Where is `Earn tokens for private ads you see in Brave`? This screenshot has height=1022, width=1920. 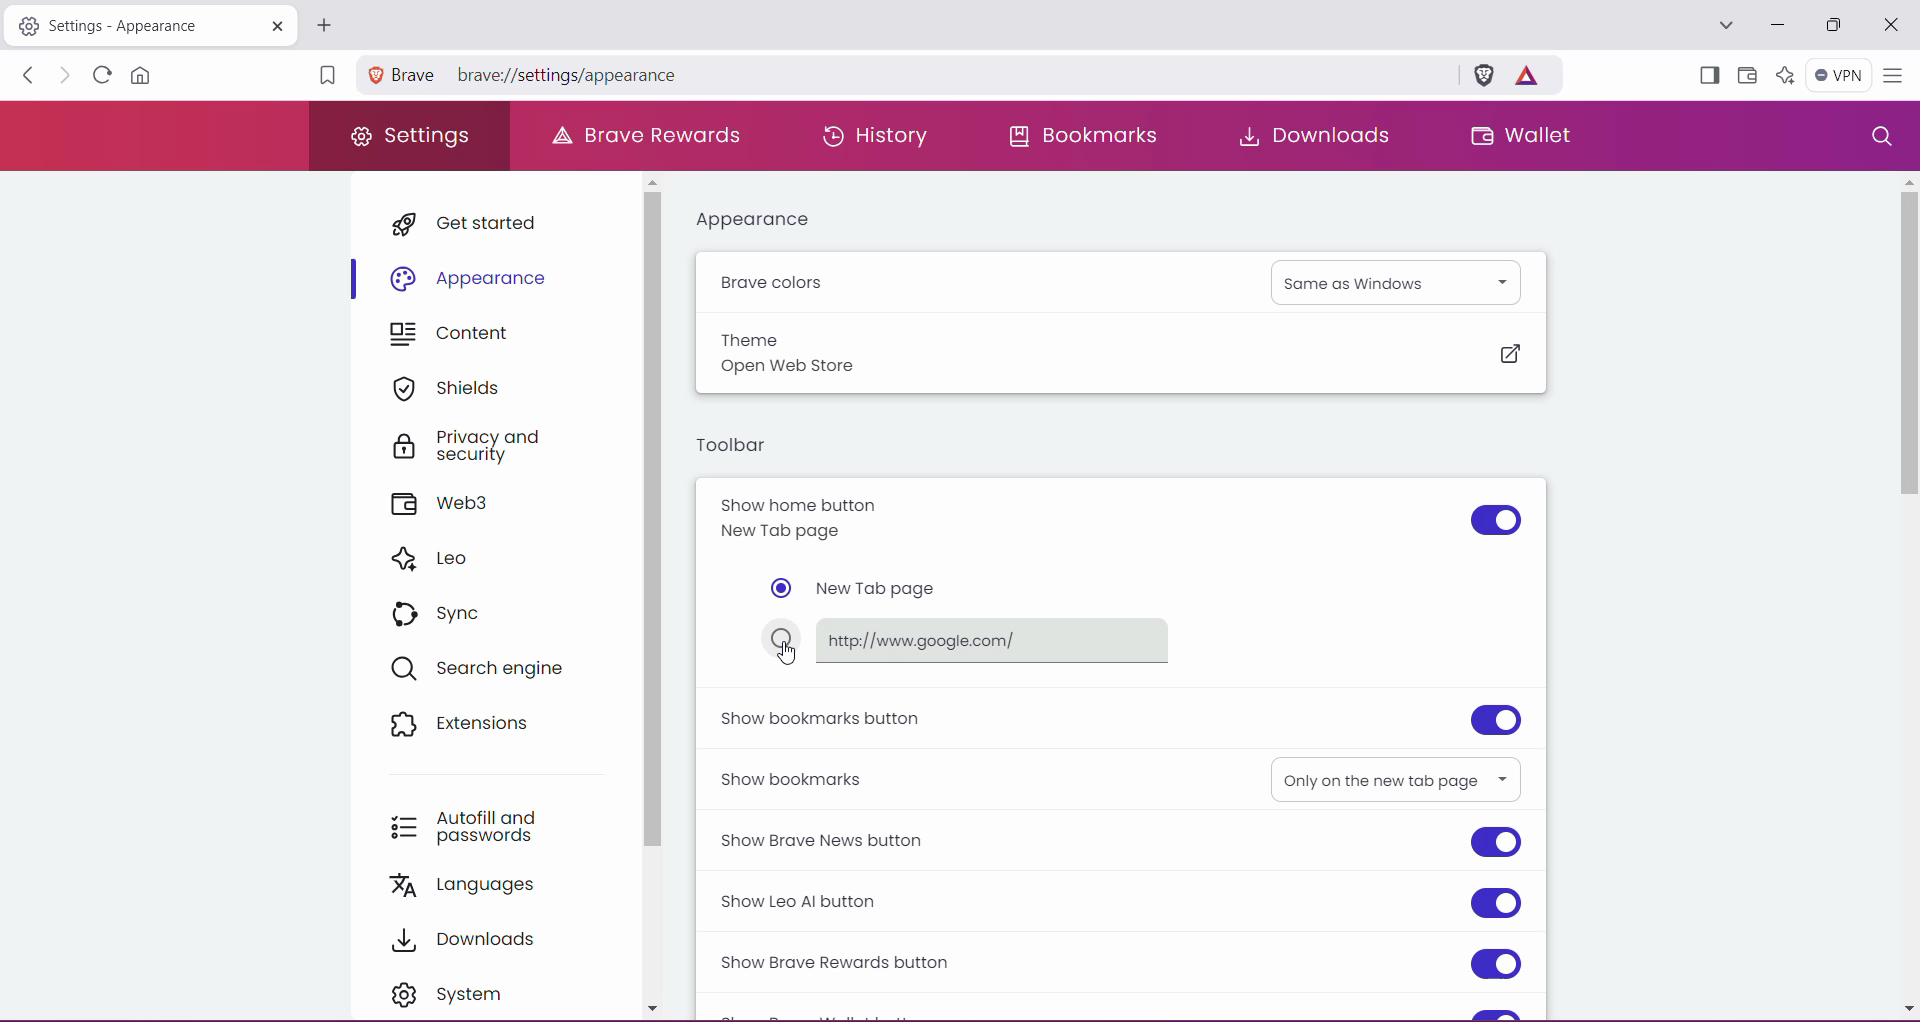 Earn tokens for private ads you see in Brave is located at coordinates (1526, 74).